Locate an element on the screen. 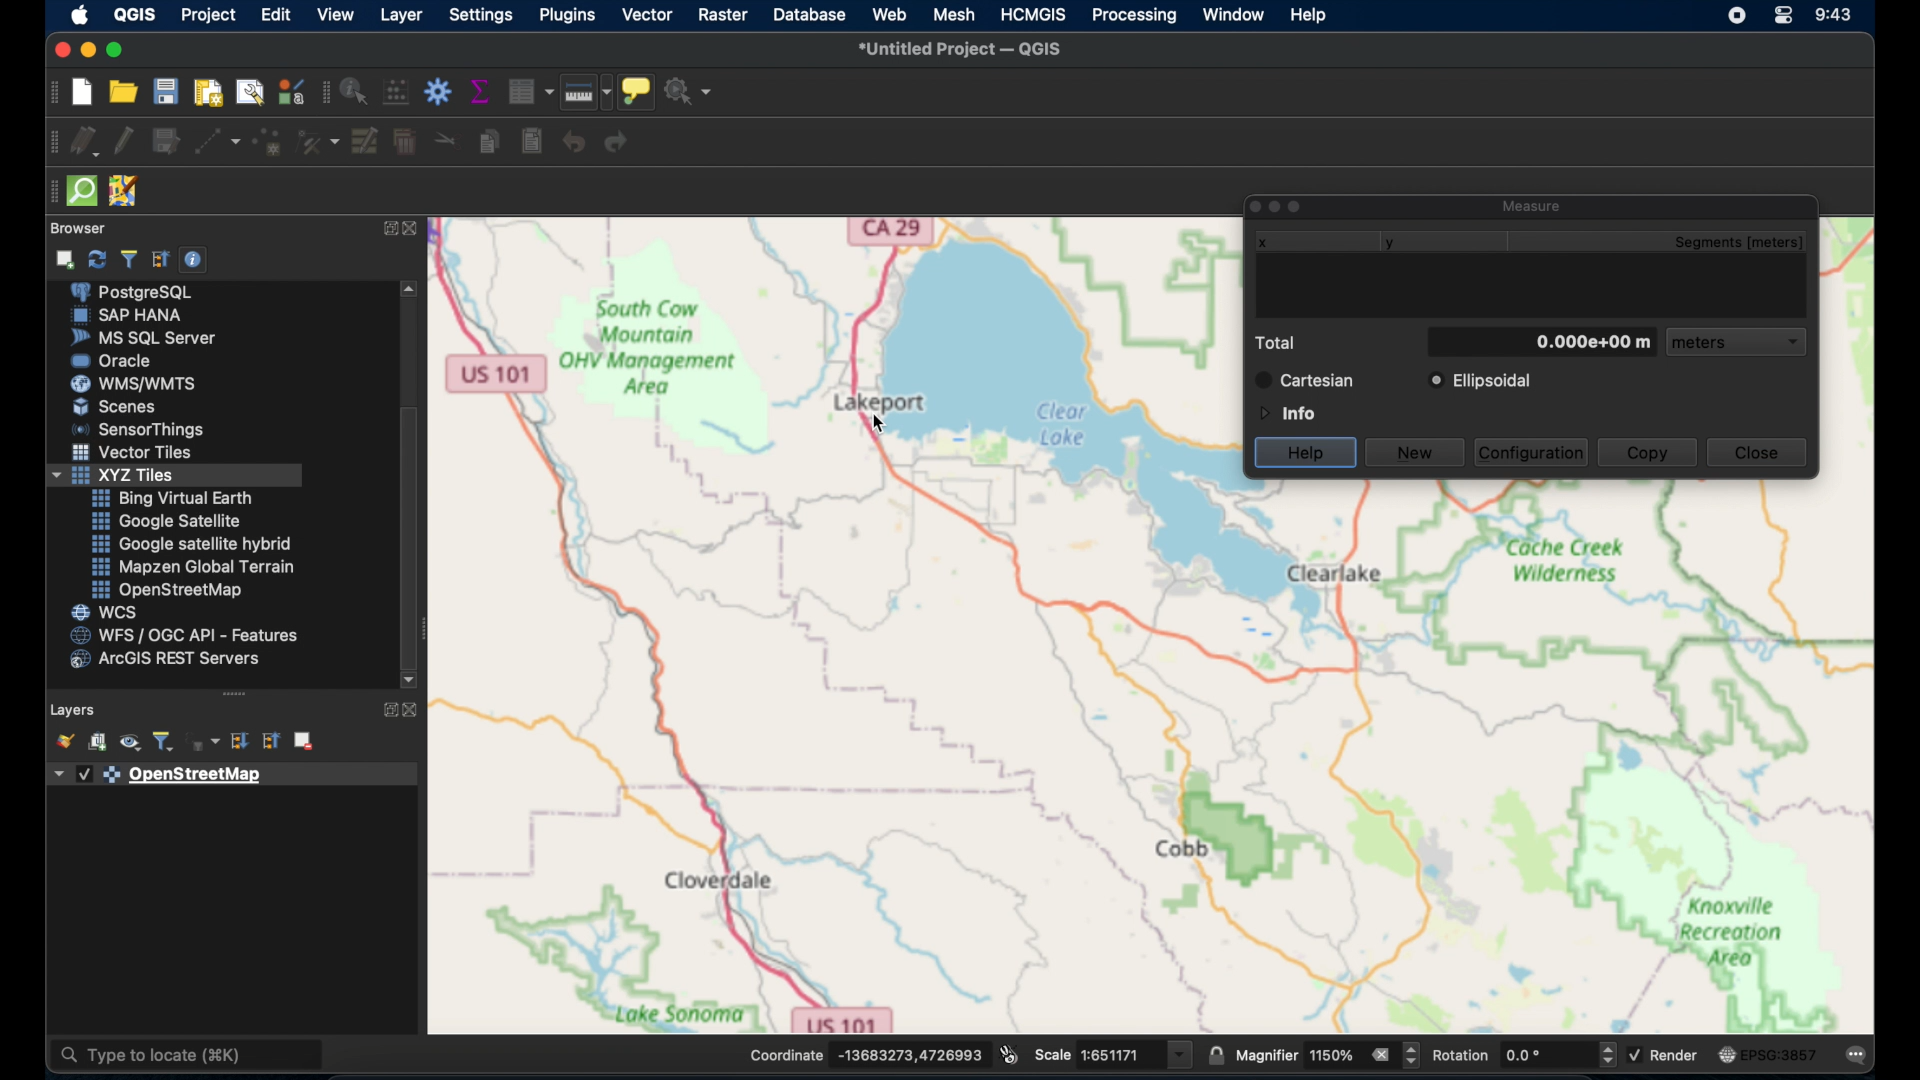  new print layout is located at coordinates (211, 92).